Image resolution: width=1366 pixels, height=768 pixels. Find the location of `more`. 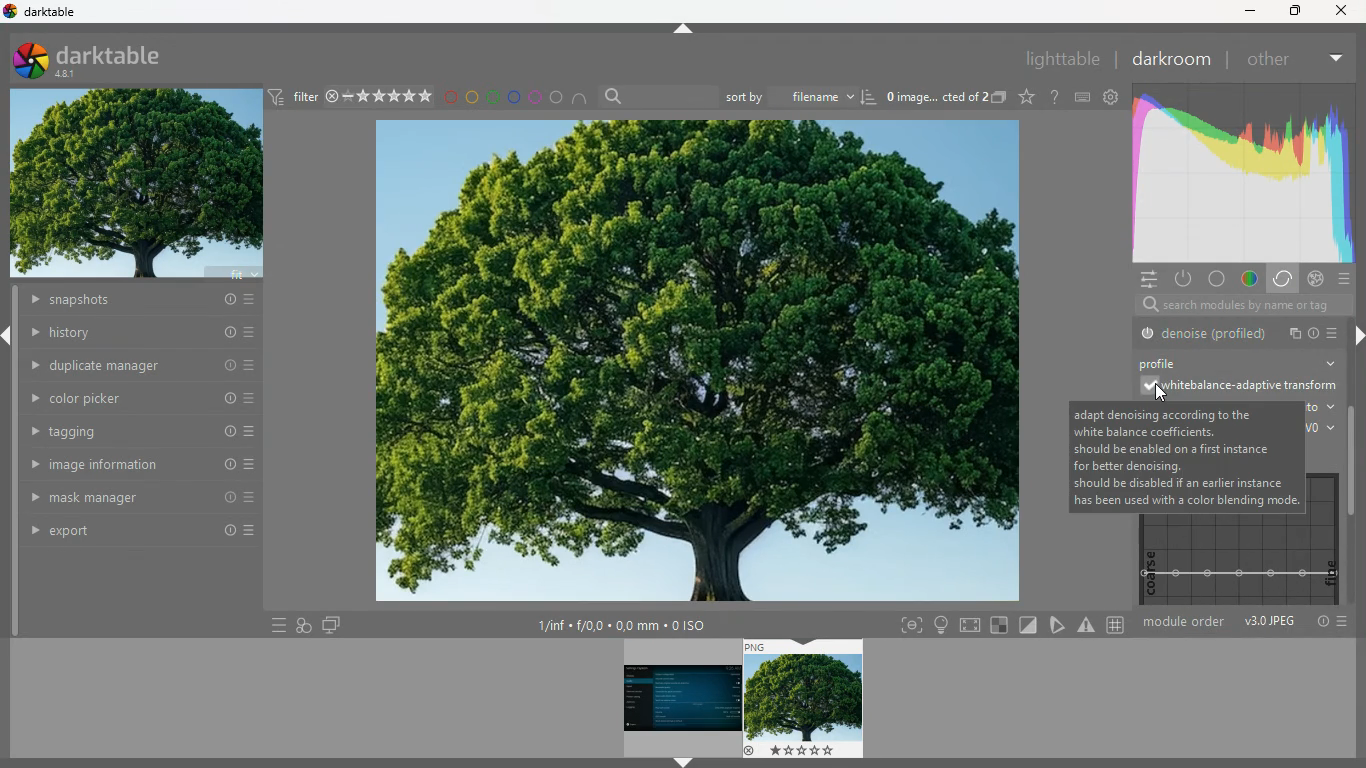

more is located at coordinates (1345, 280).